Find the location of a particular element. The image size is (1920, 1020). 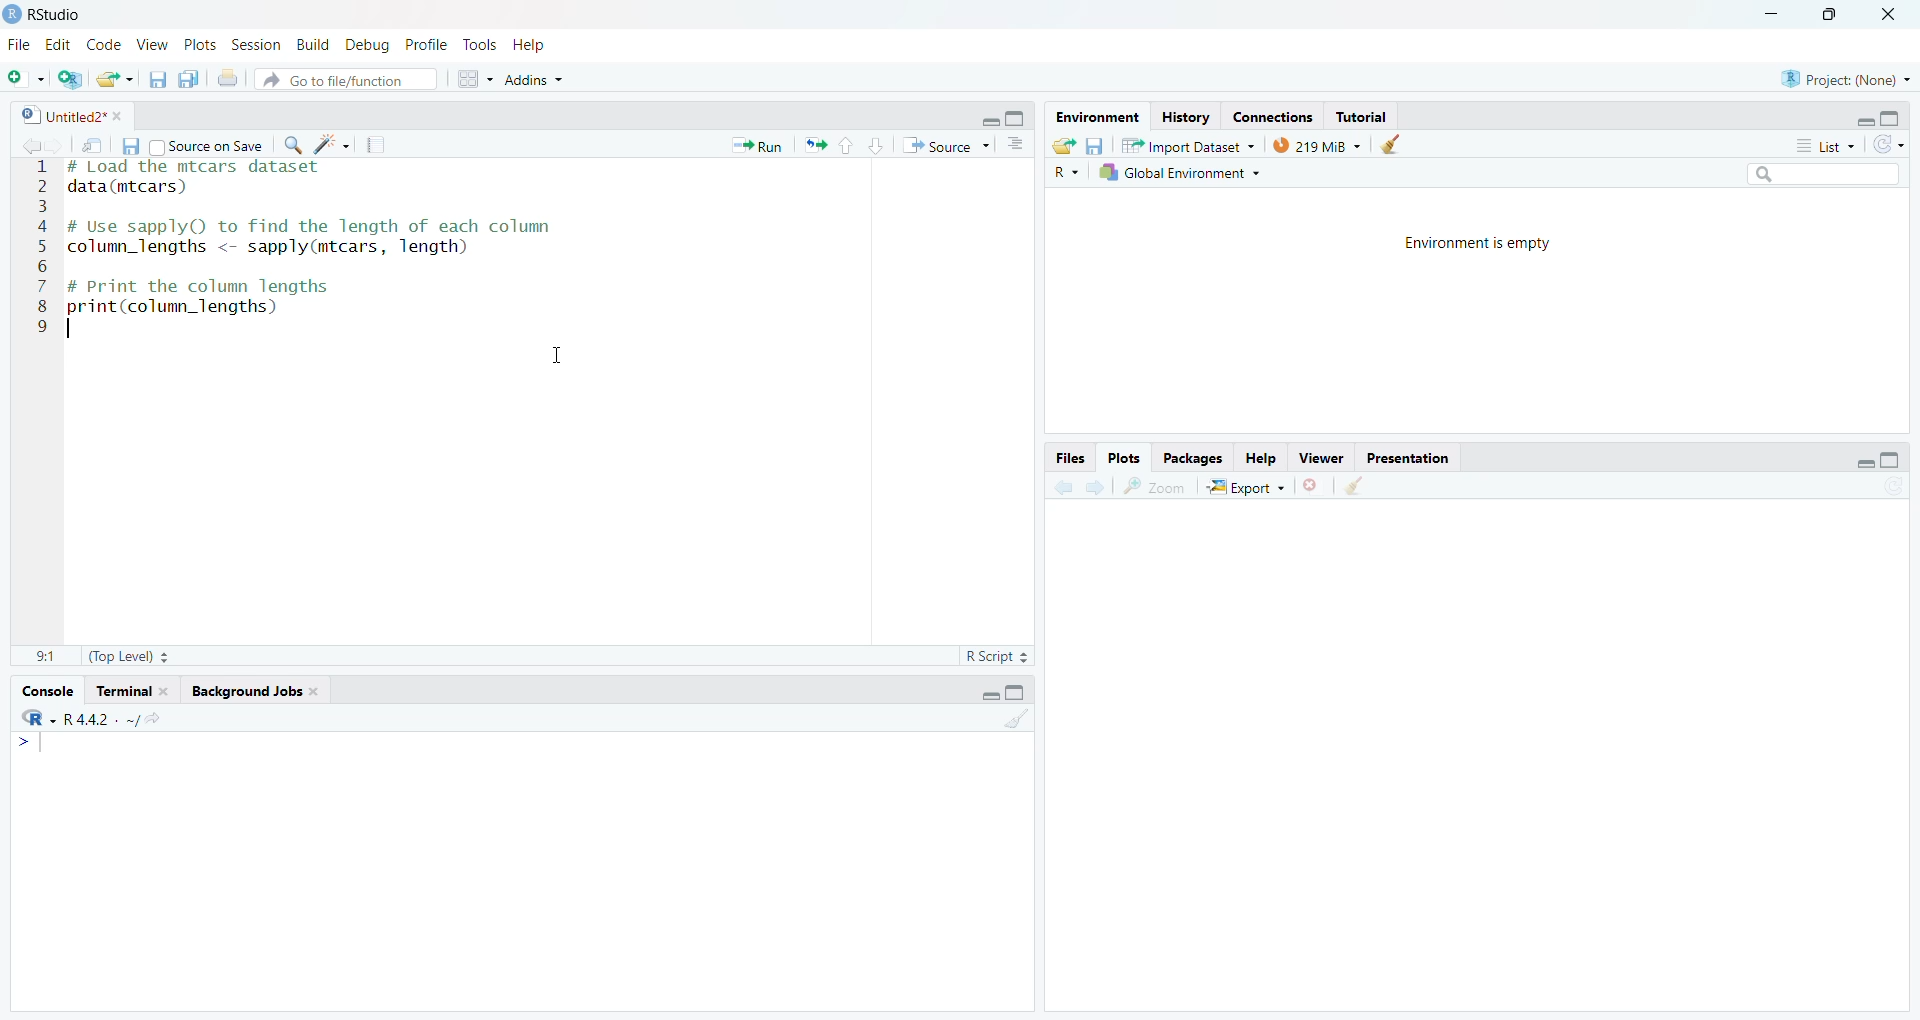

Workspace panes is located at coordinates (471, 78).